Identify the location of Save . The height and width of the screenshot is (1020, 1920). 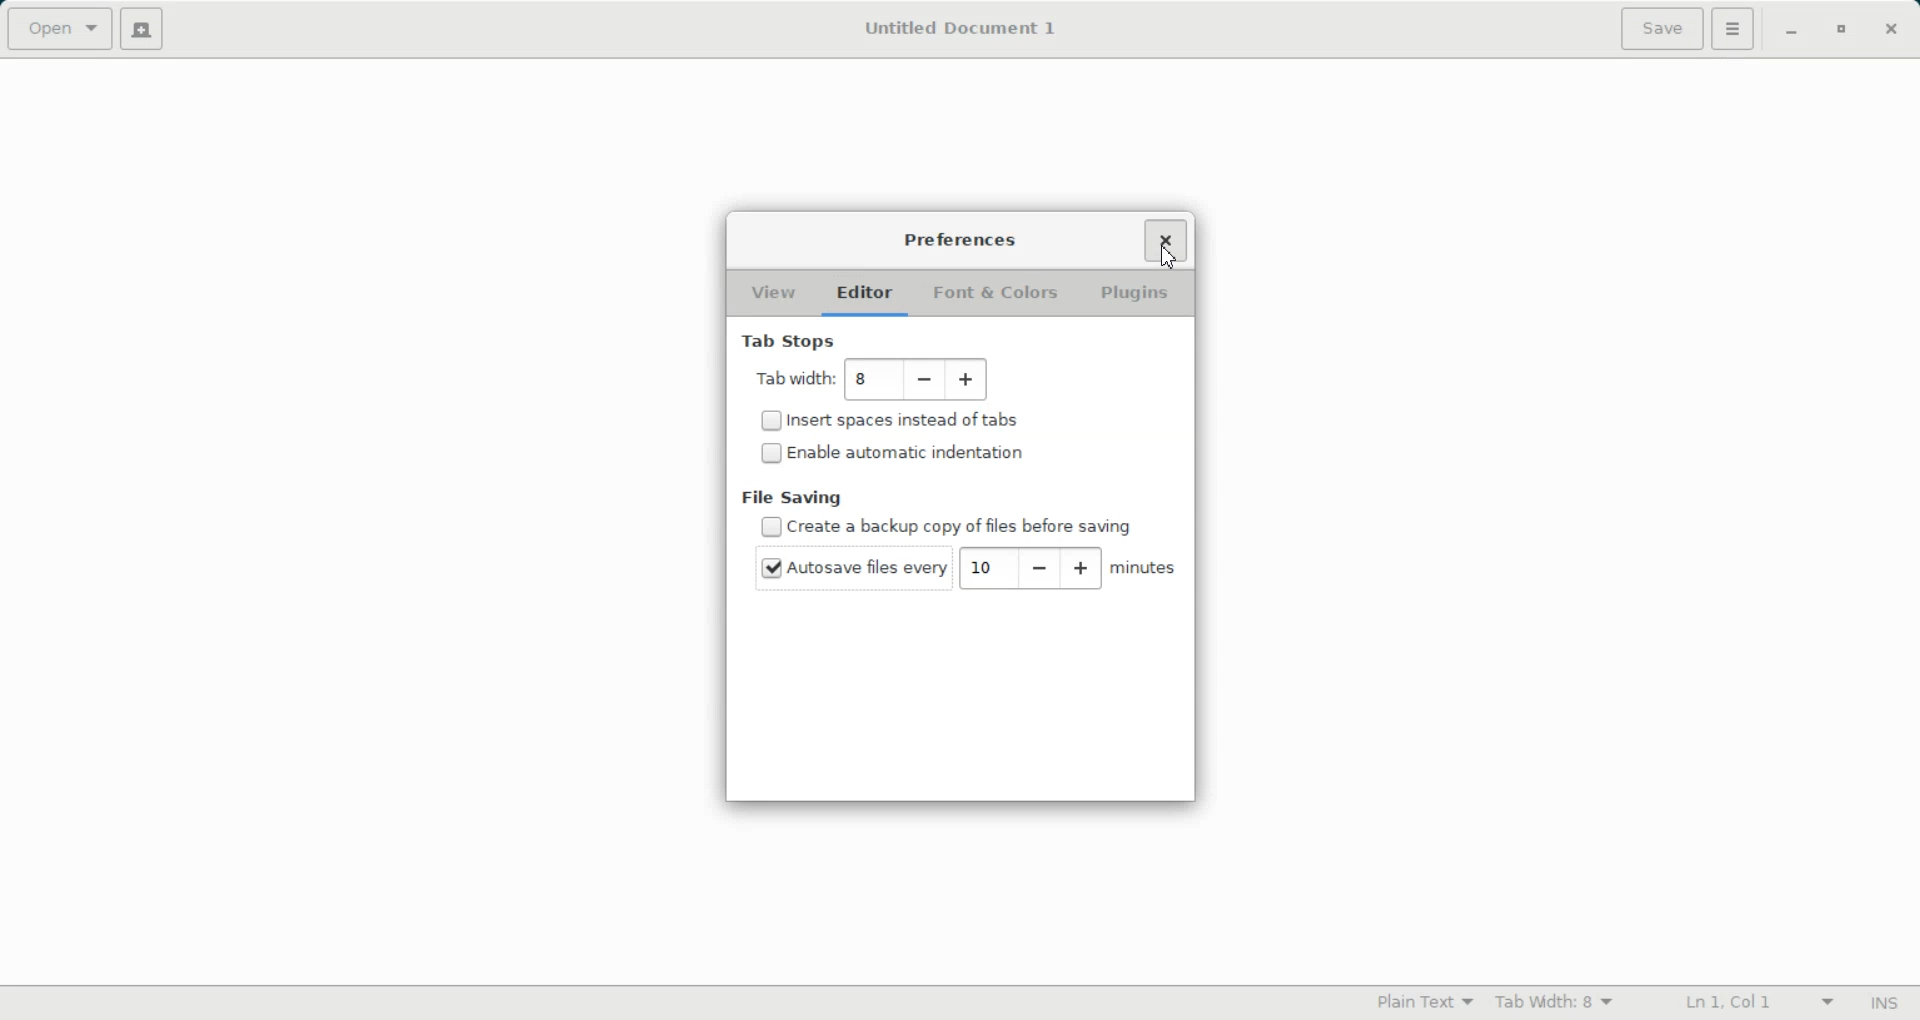
(1662, 29).